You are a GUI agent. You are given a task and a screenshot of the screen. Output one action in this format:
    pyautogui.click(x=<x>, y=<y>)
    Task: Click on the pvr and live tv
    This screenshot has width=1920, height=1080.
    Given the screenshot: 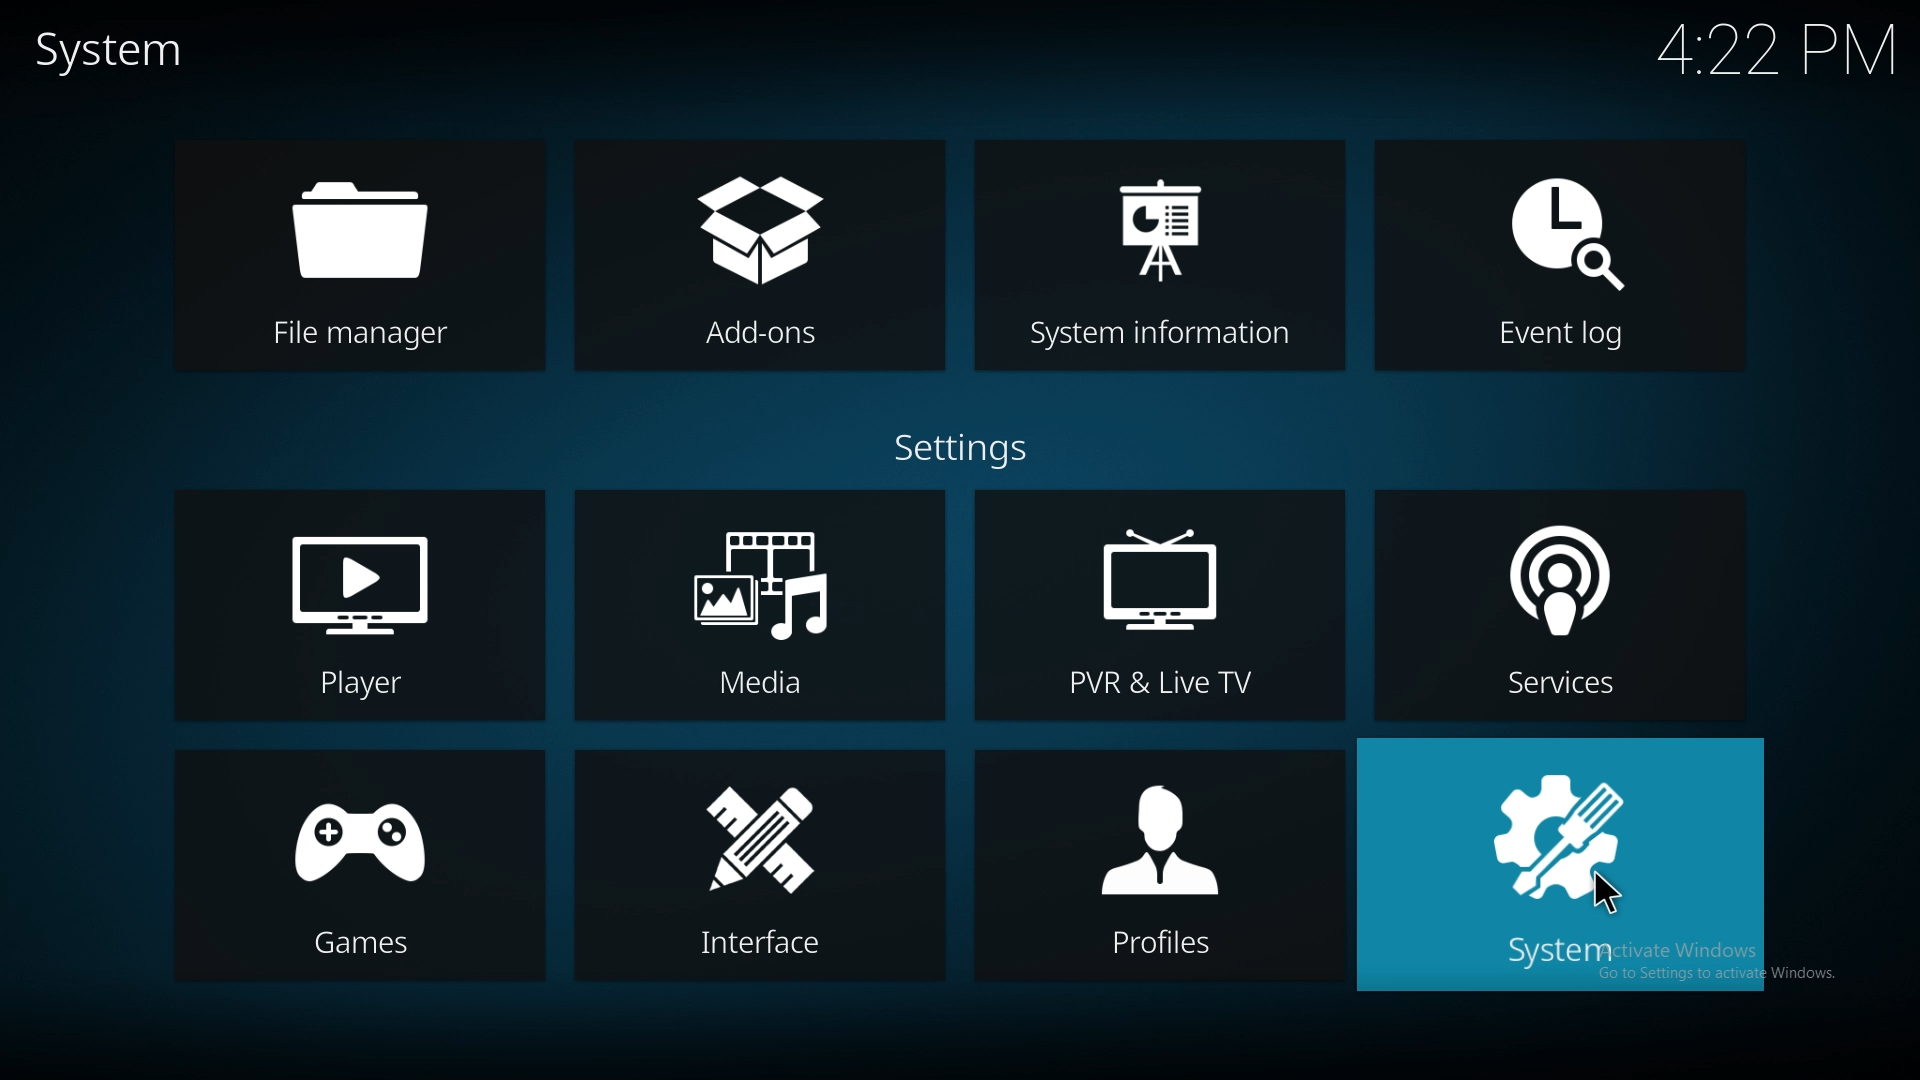 What is the action you would take?
    pyautogui.click(x=1162, y=606)
    